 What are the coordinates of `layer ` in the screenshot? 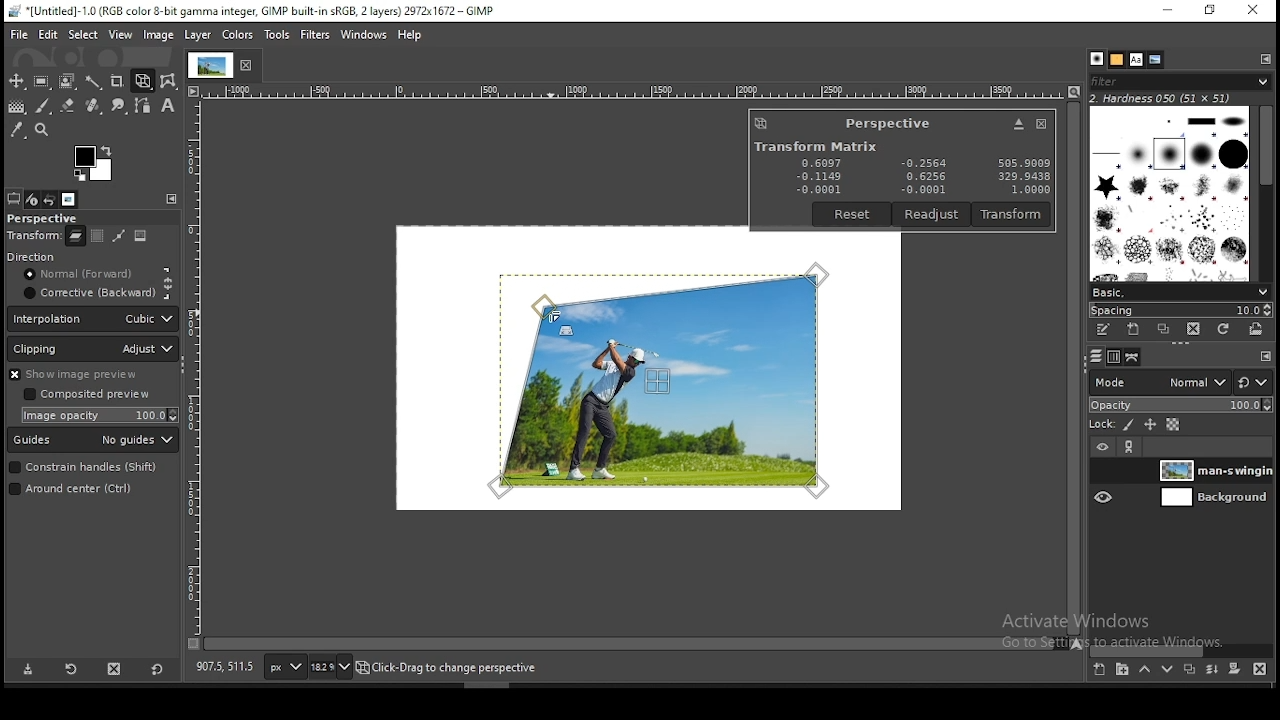 It's located at (1212, 470).